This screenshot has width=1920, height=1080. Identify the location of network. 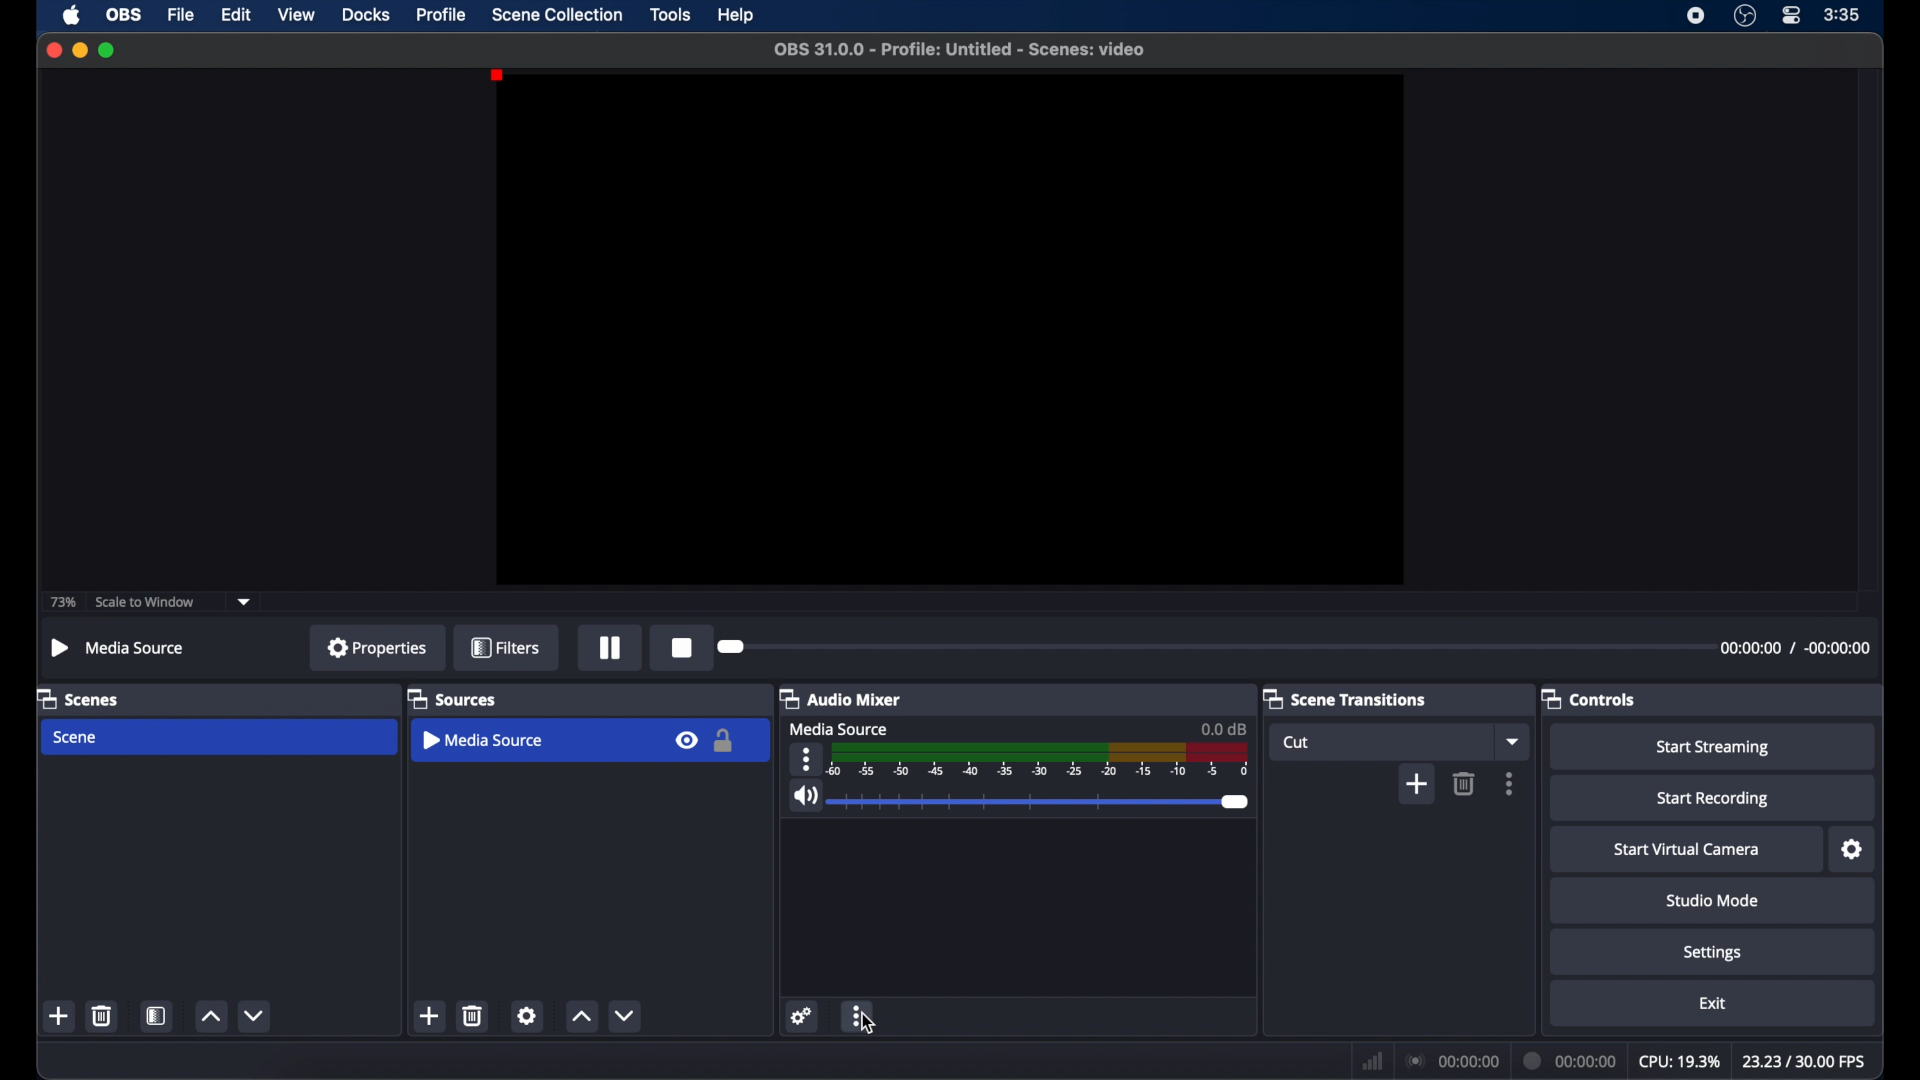
(1370, 1059).